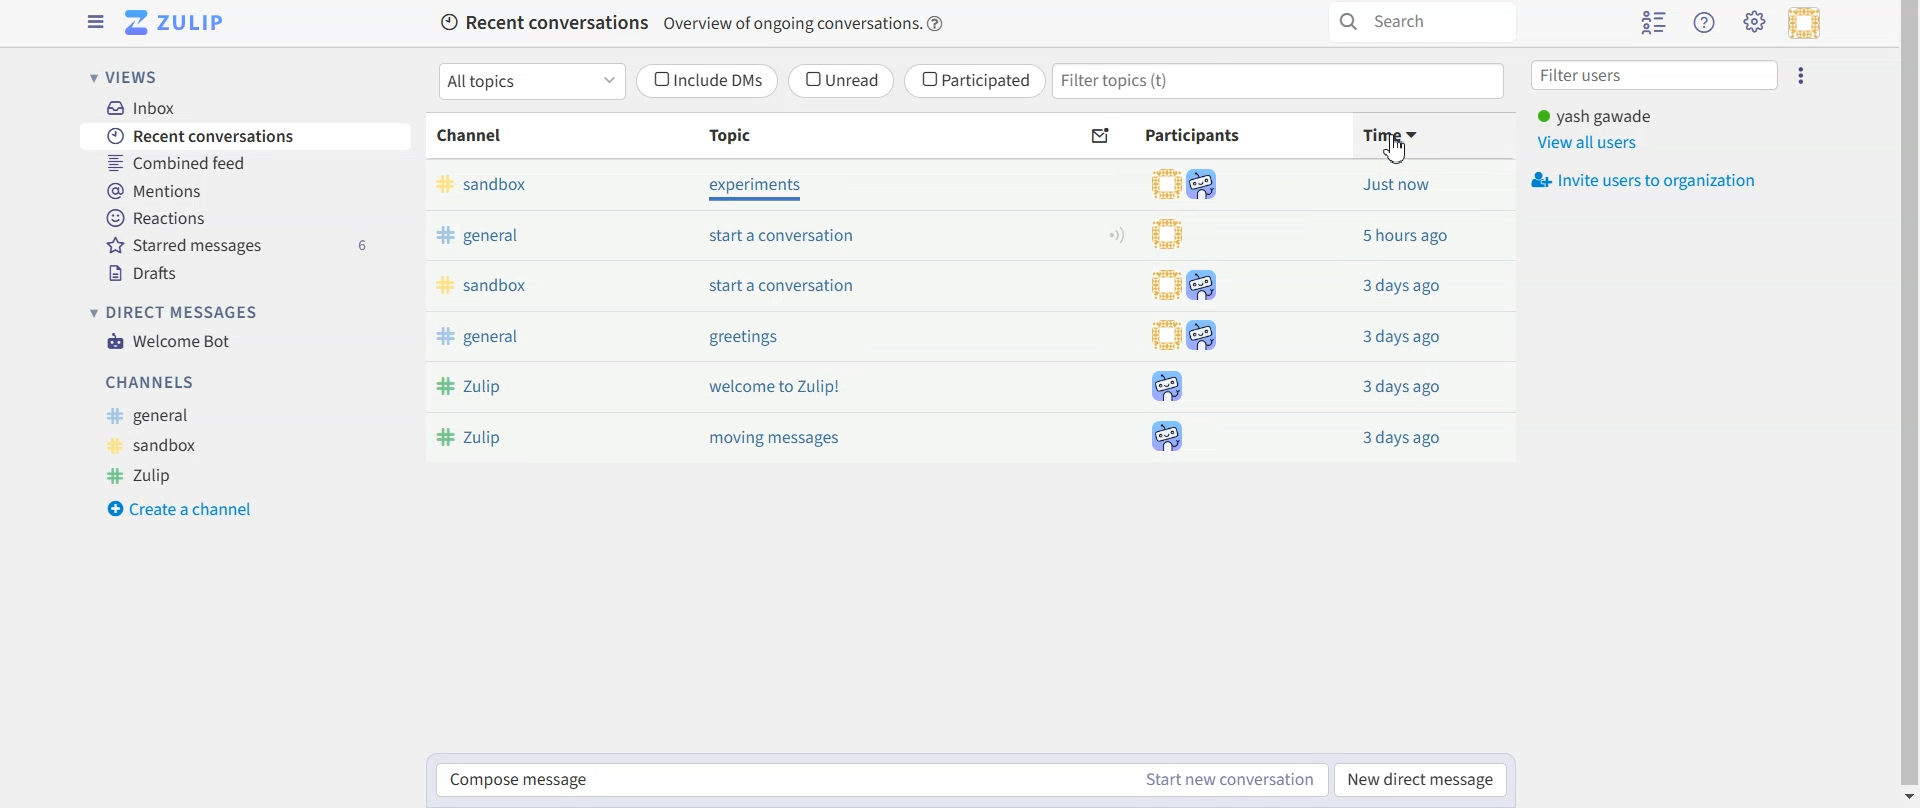 The image size is (1920, 808). Describe the element at coordinates (883, 781) in the screenshot. I see `Compose message Start new conversation` at that location.